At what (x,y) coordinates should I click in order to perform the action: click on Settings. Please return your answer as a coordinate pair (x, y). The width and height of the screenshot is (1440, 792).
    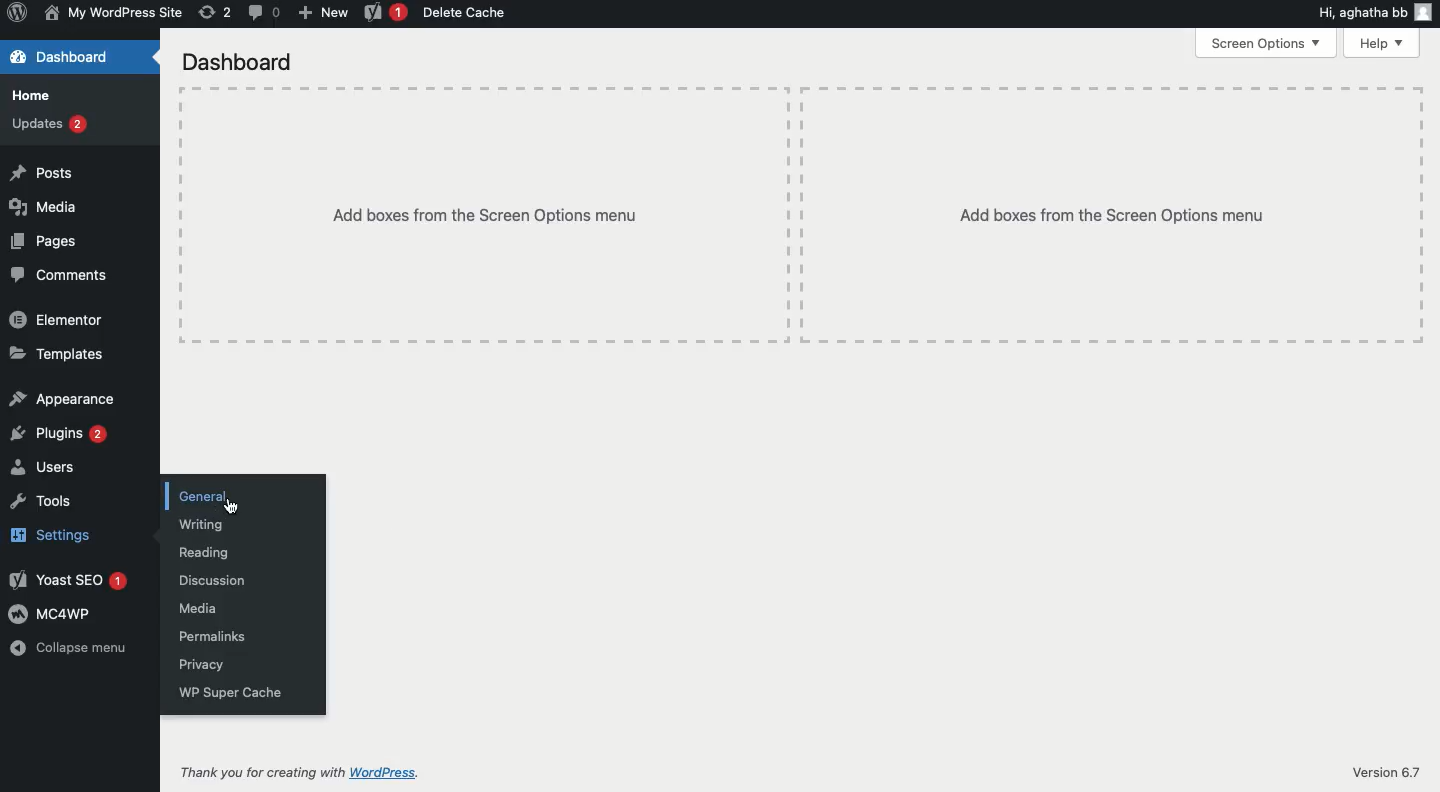
    Looking at the image, I should click on (49, 535).